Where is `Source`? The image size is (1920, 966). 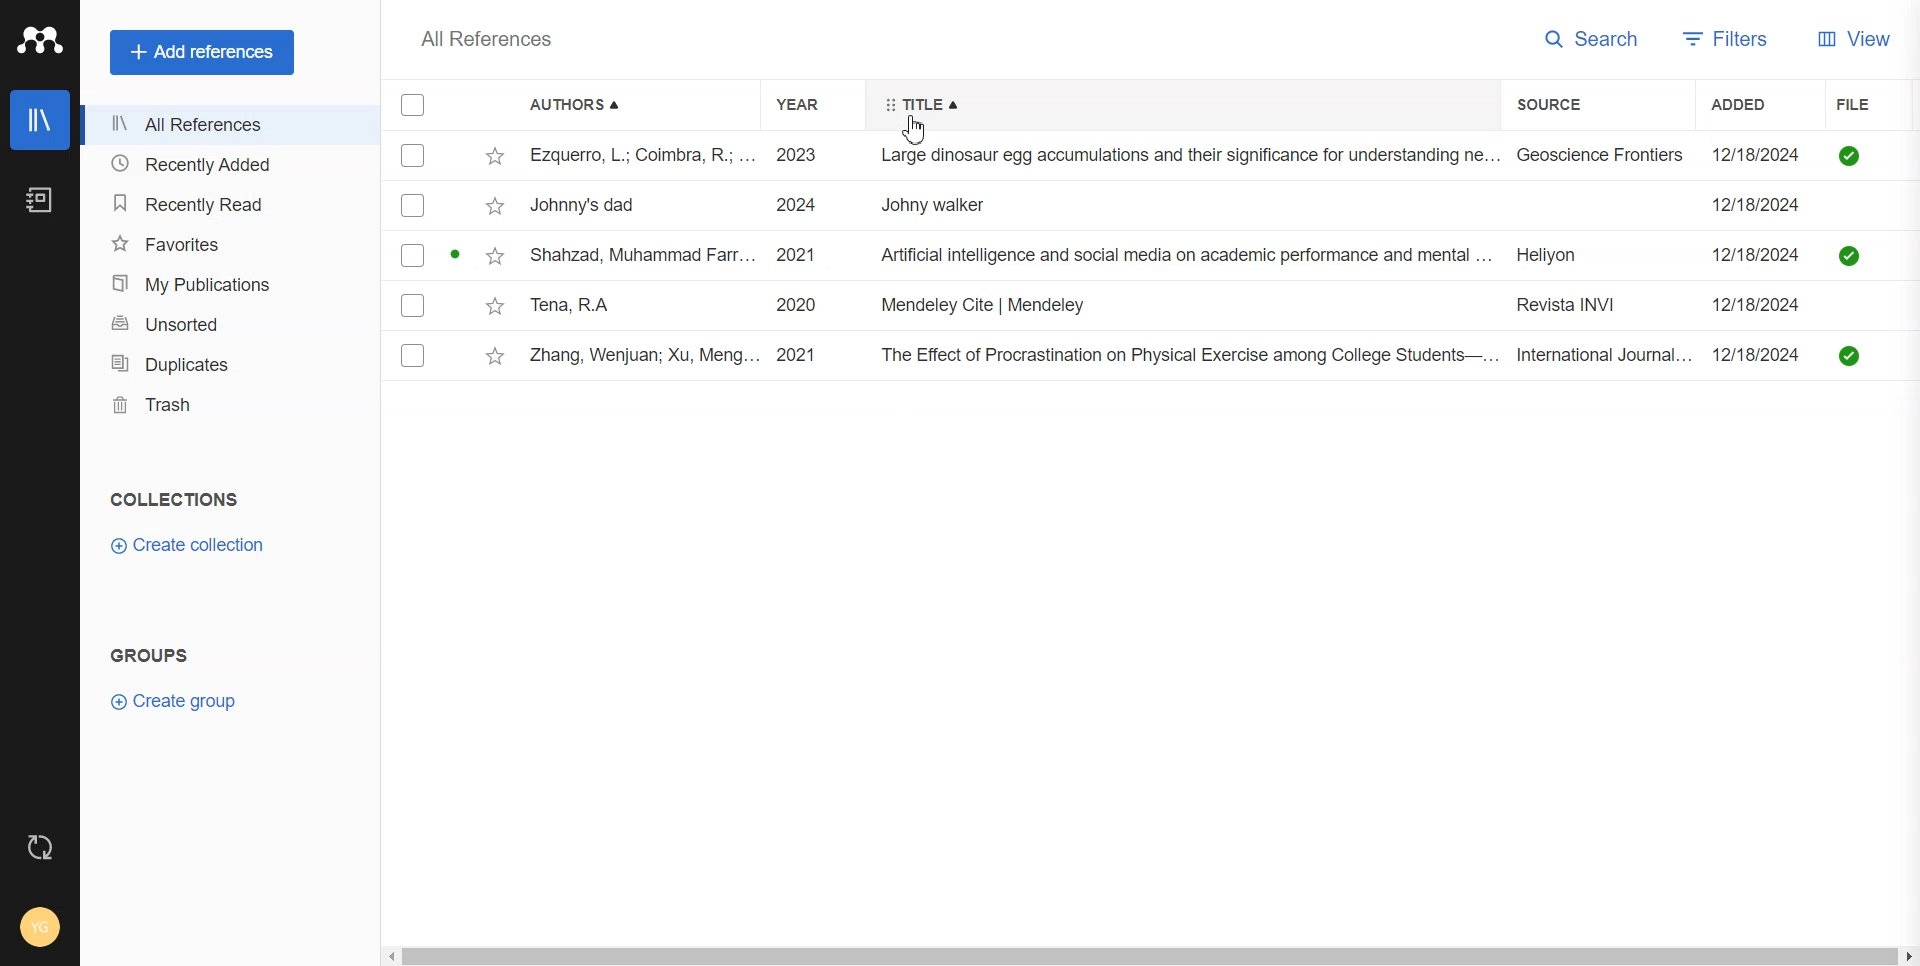
Source is located at coordinates (1571, 104).